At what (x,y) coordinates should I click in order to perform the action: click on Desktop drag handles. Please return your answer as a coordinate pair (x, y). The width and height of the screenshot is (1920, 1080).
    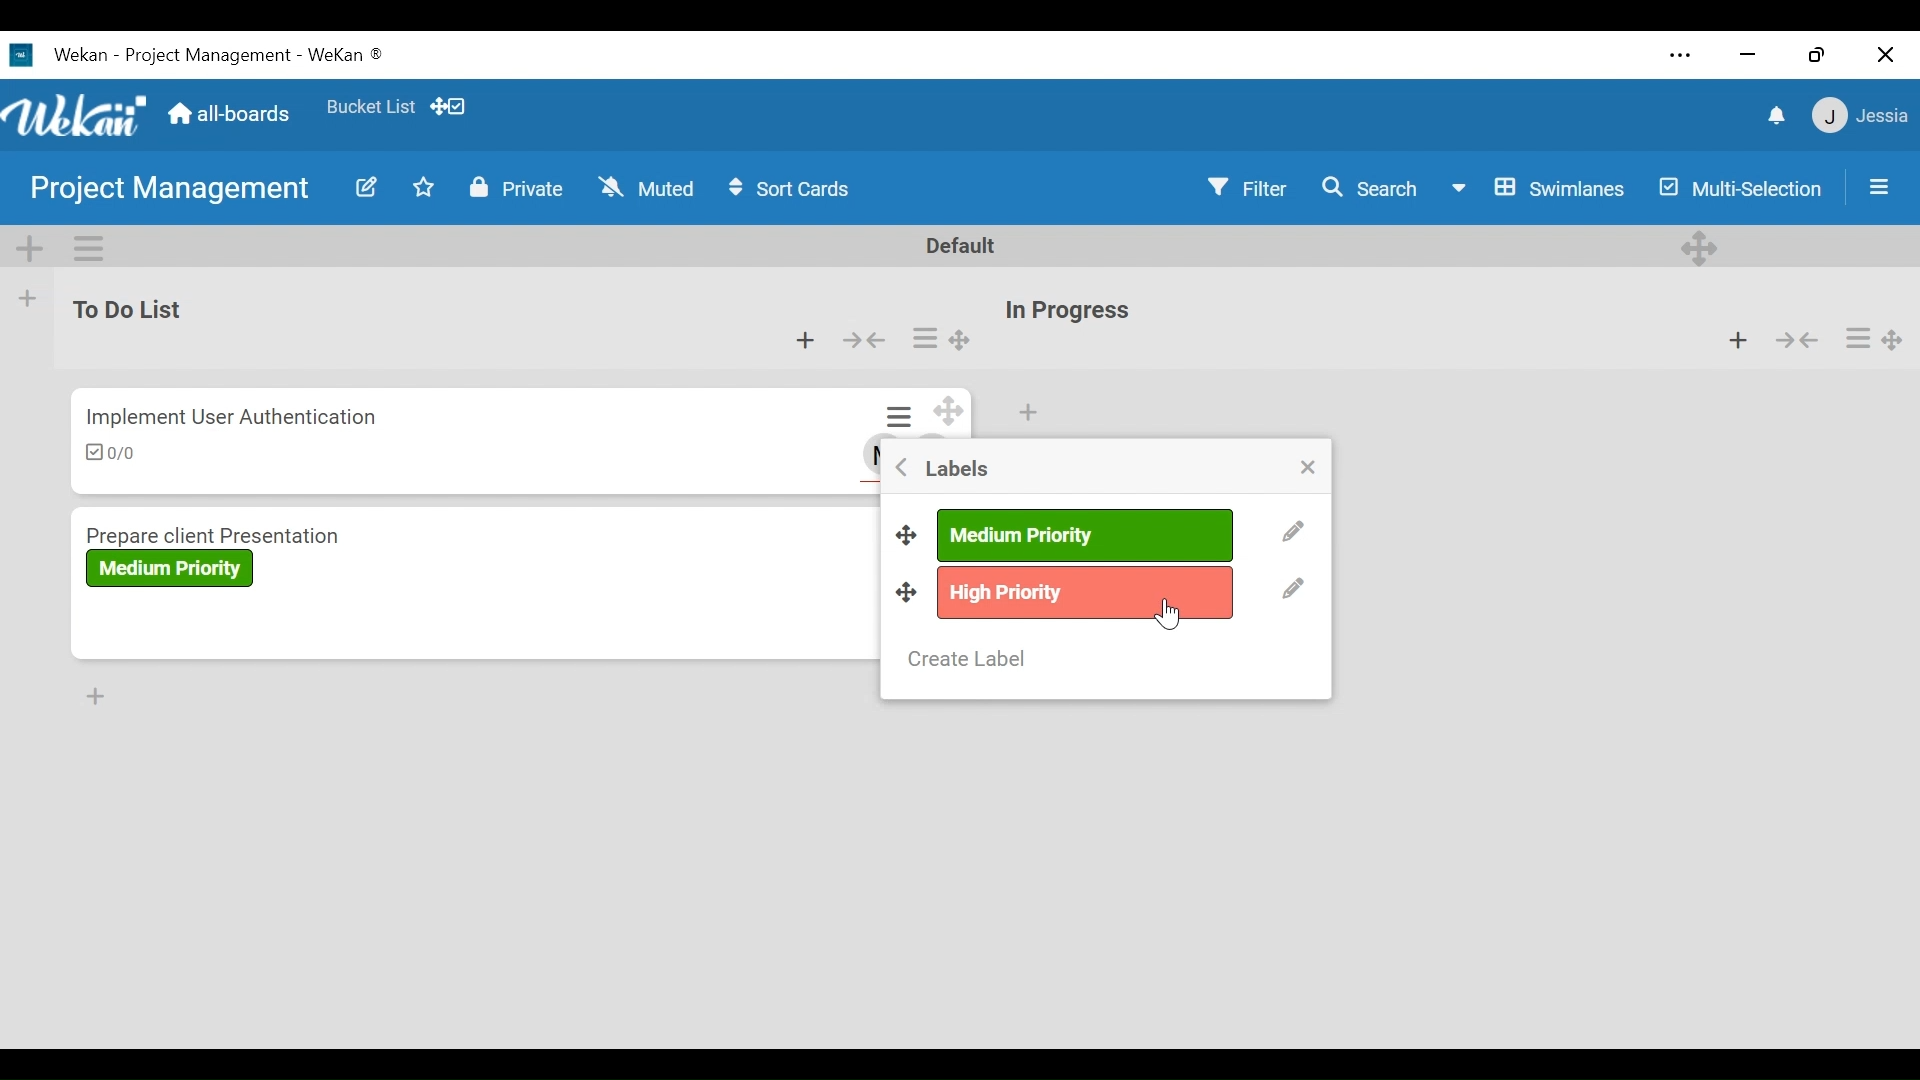
    Looking at the image, I should click on (1699, 248).